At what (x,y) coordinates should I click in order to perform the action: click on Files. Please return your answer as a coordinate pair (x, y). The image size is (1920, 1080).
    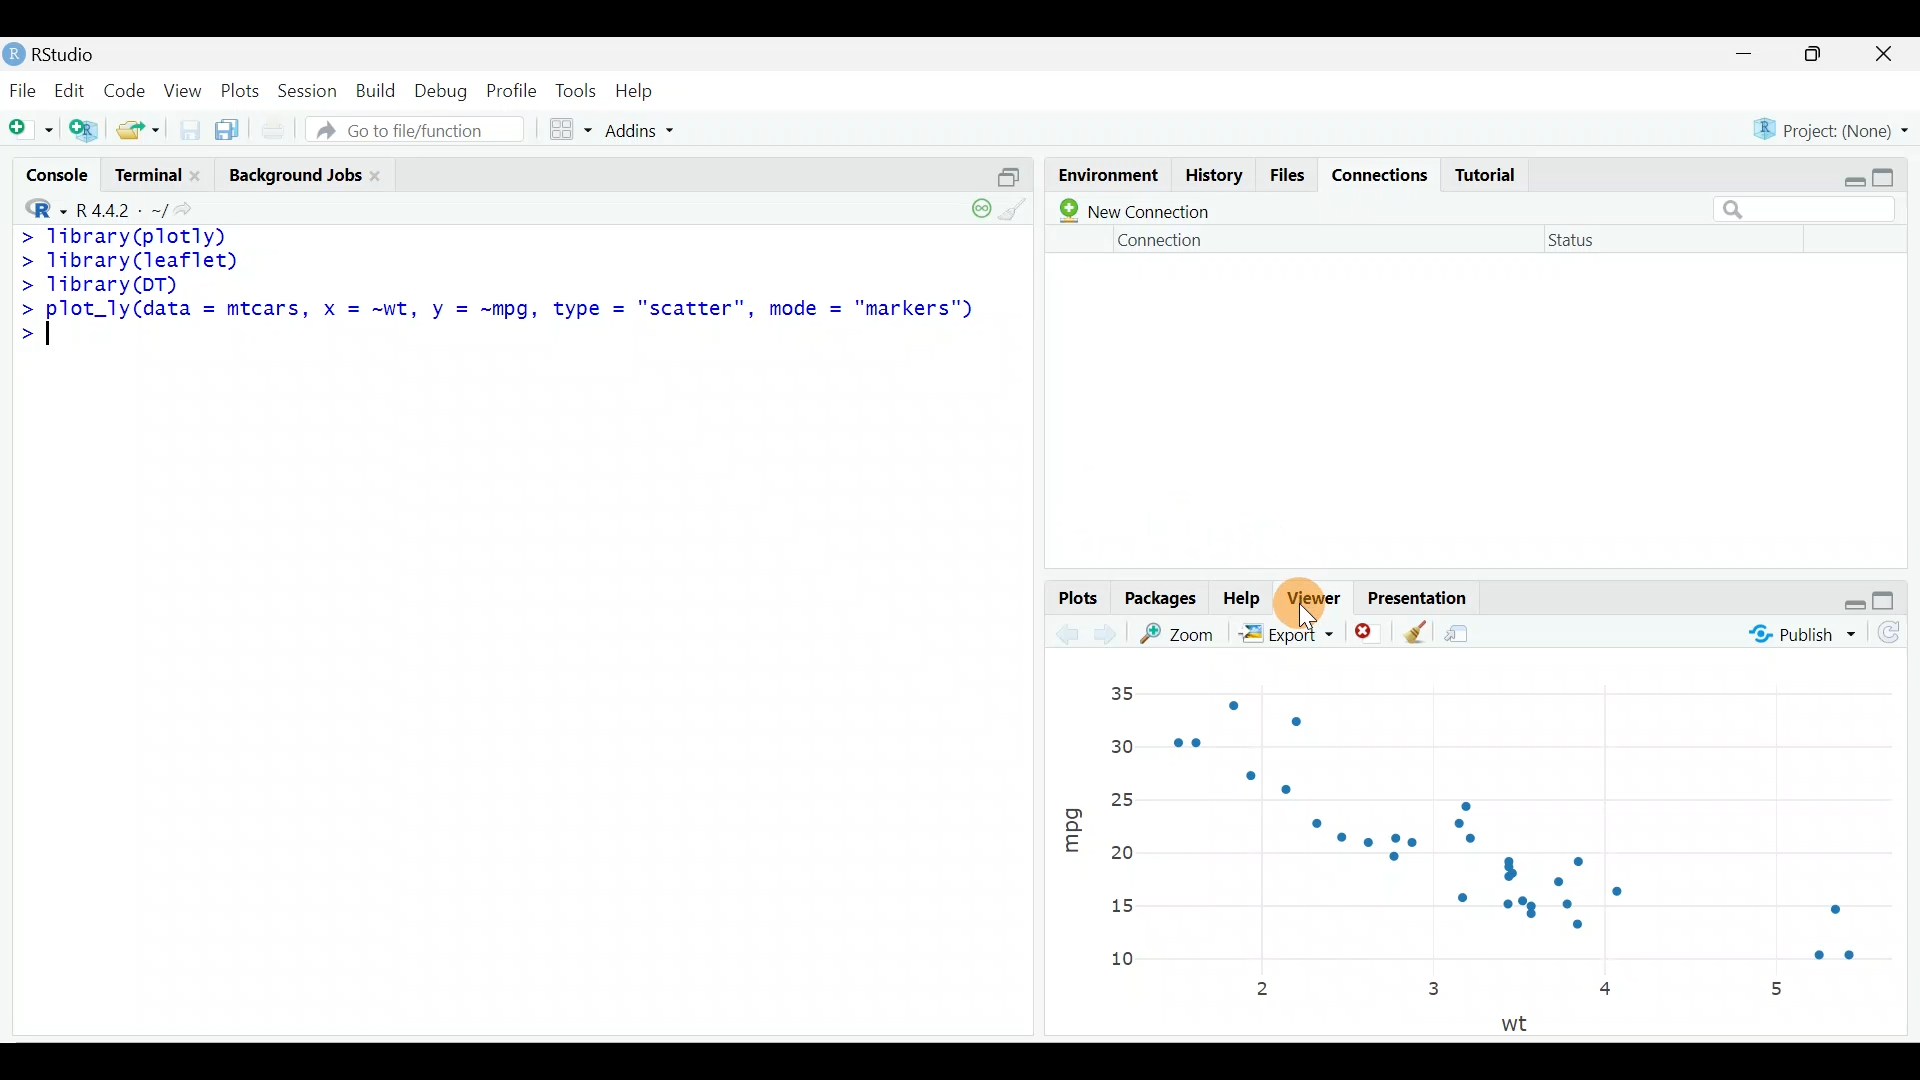
    Looking at the image, I should click on (1284, 173).